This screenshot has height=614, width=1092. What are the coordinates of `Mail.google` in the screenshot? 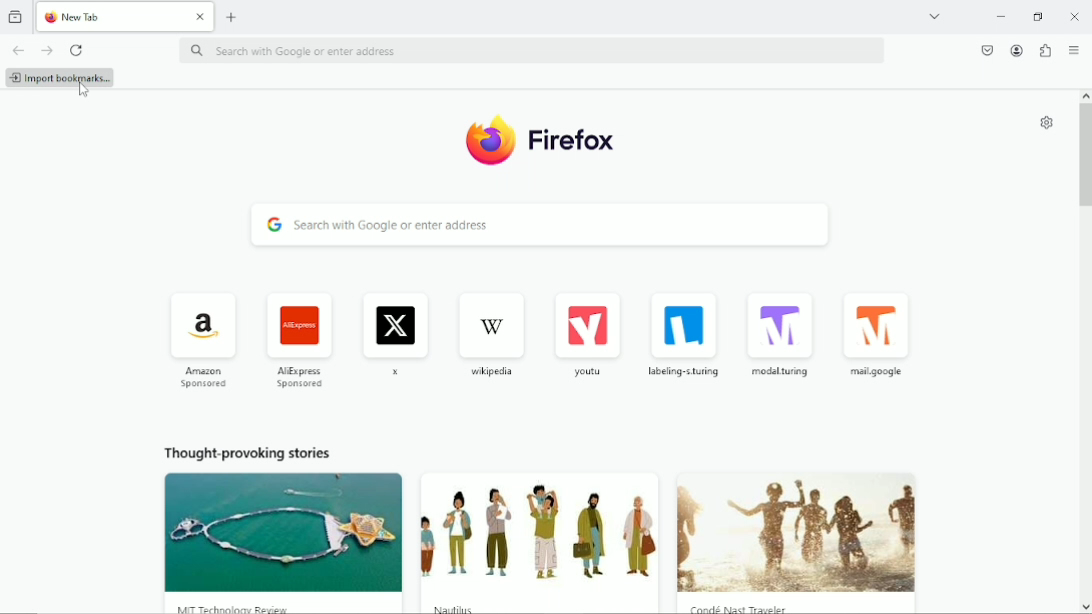 It's located at (876, 335).